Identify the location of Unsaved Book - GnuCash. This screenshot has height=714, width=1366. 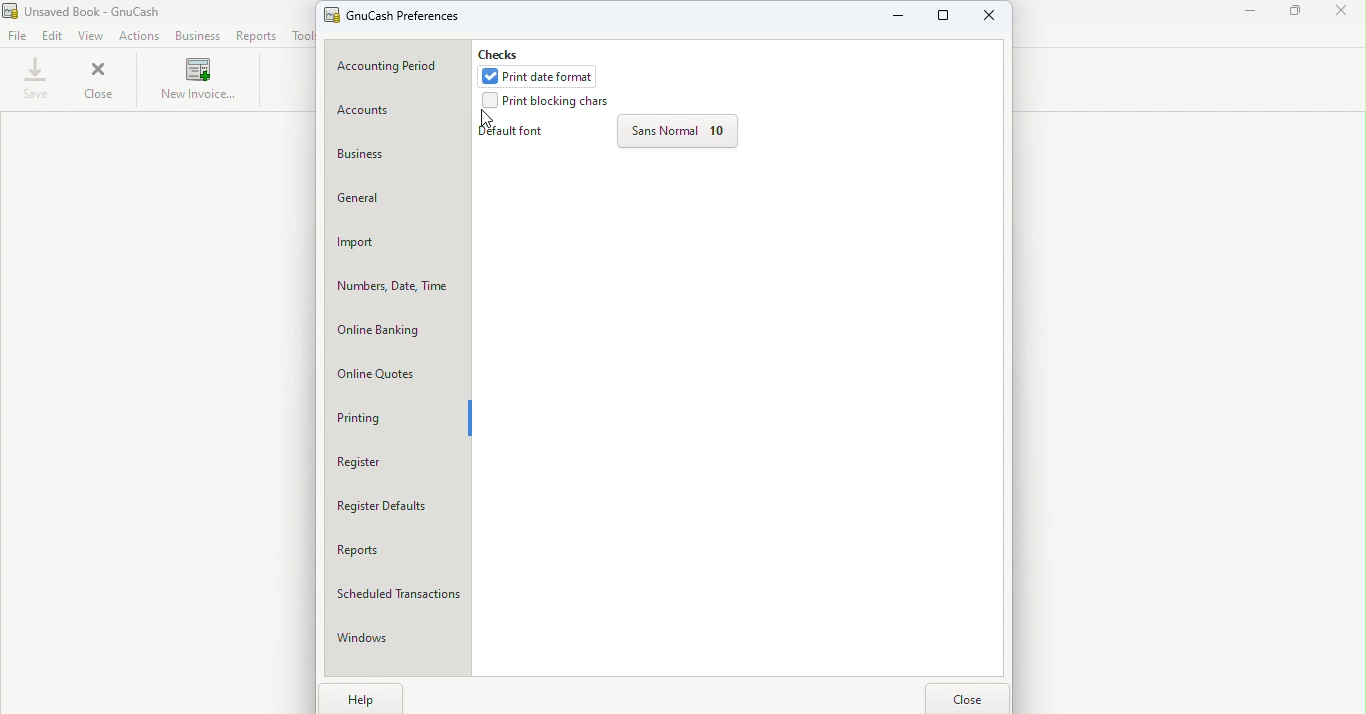
(106, 11).